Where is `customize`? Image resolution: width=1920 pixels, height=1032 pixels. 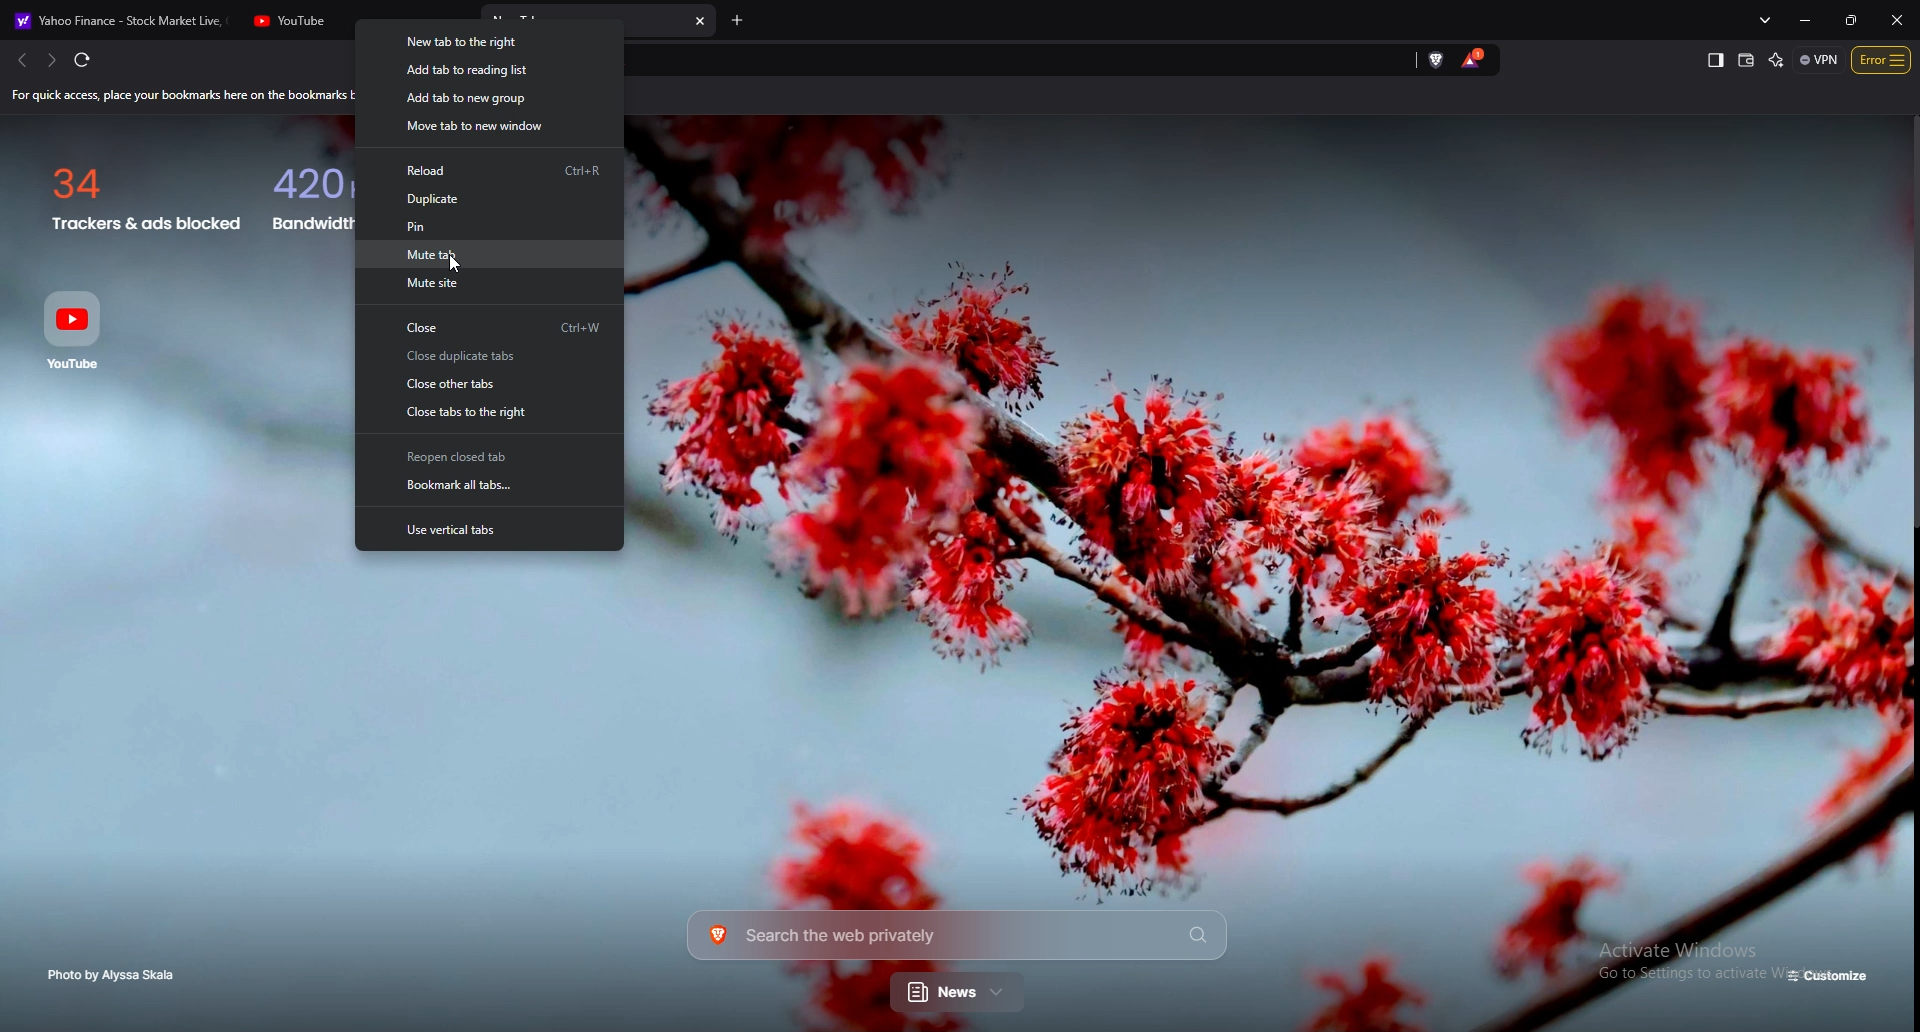 customize is located at coordinates (1830, 977).